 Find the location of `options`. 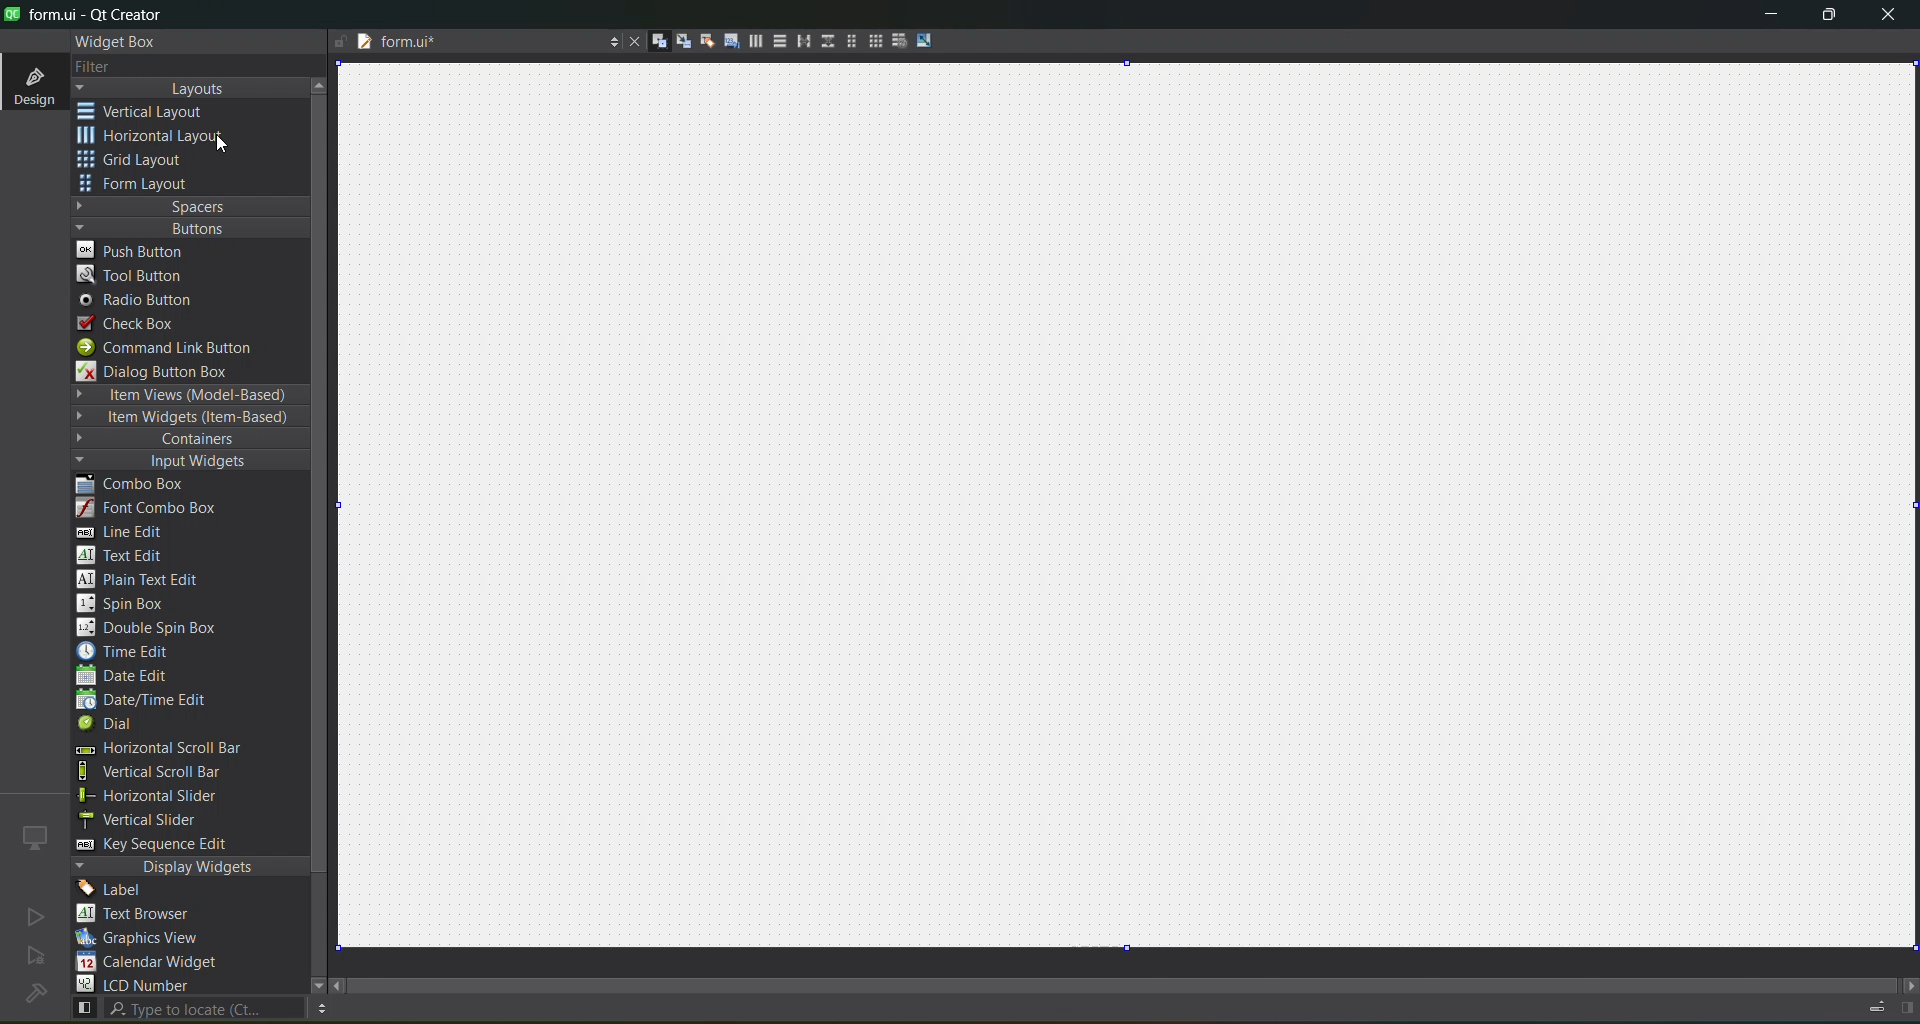

options is located at coordinates (320, 1009).